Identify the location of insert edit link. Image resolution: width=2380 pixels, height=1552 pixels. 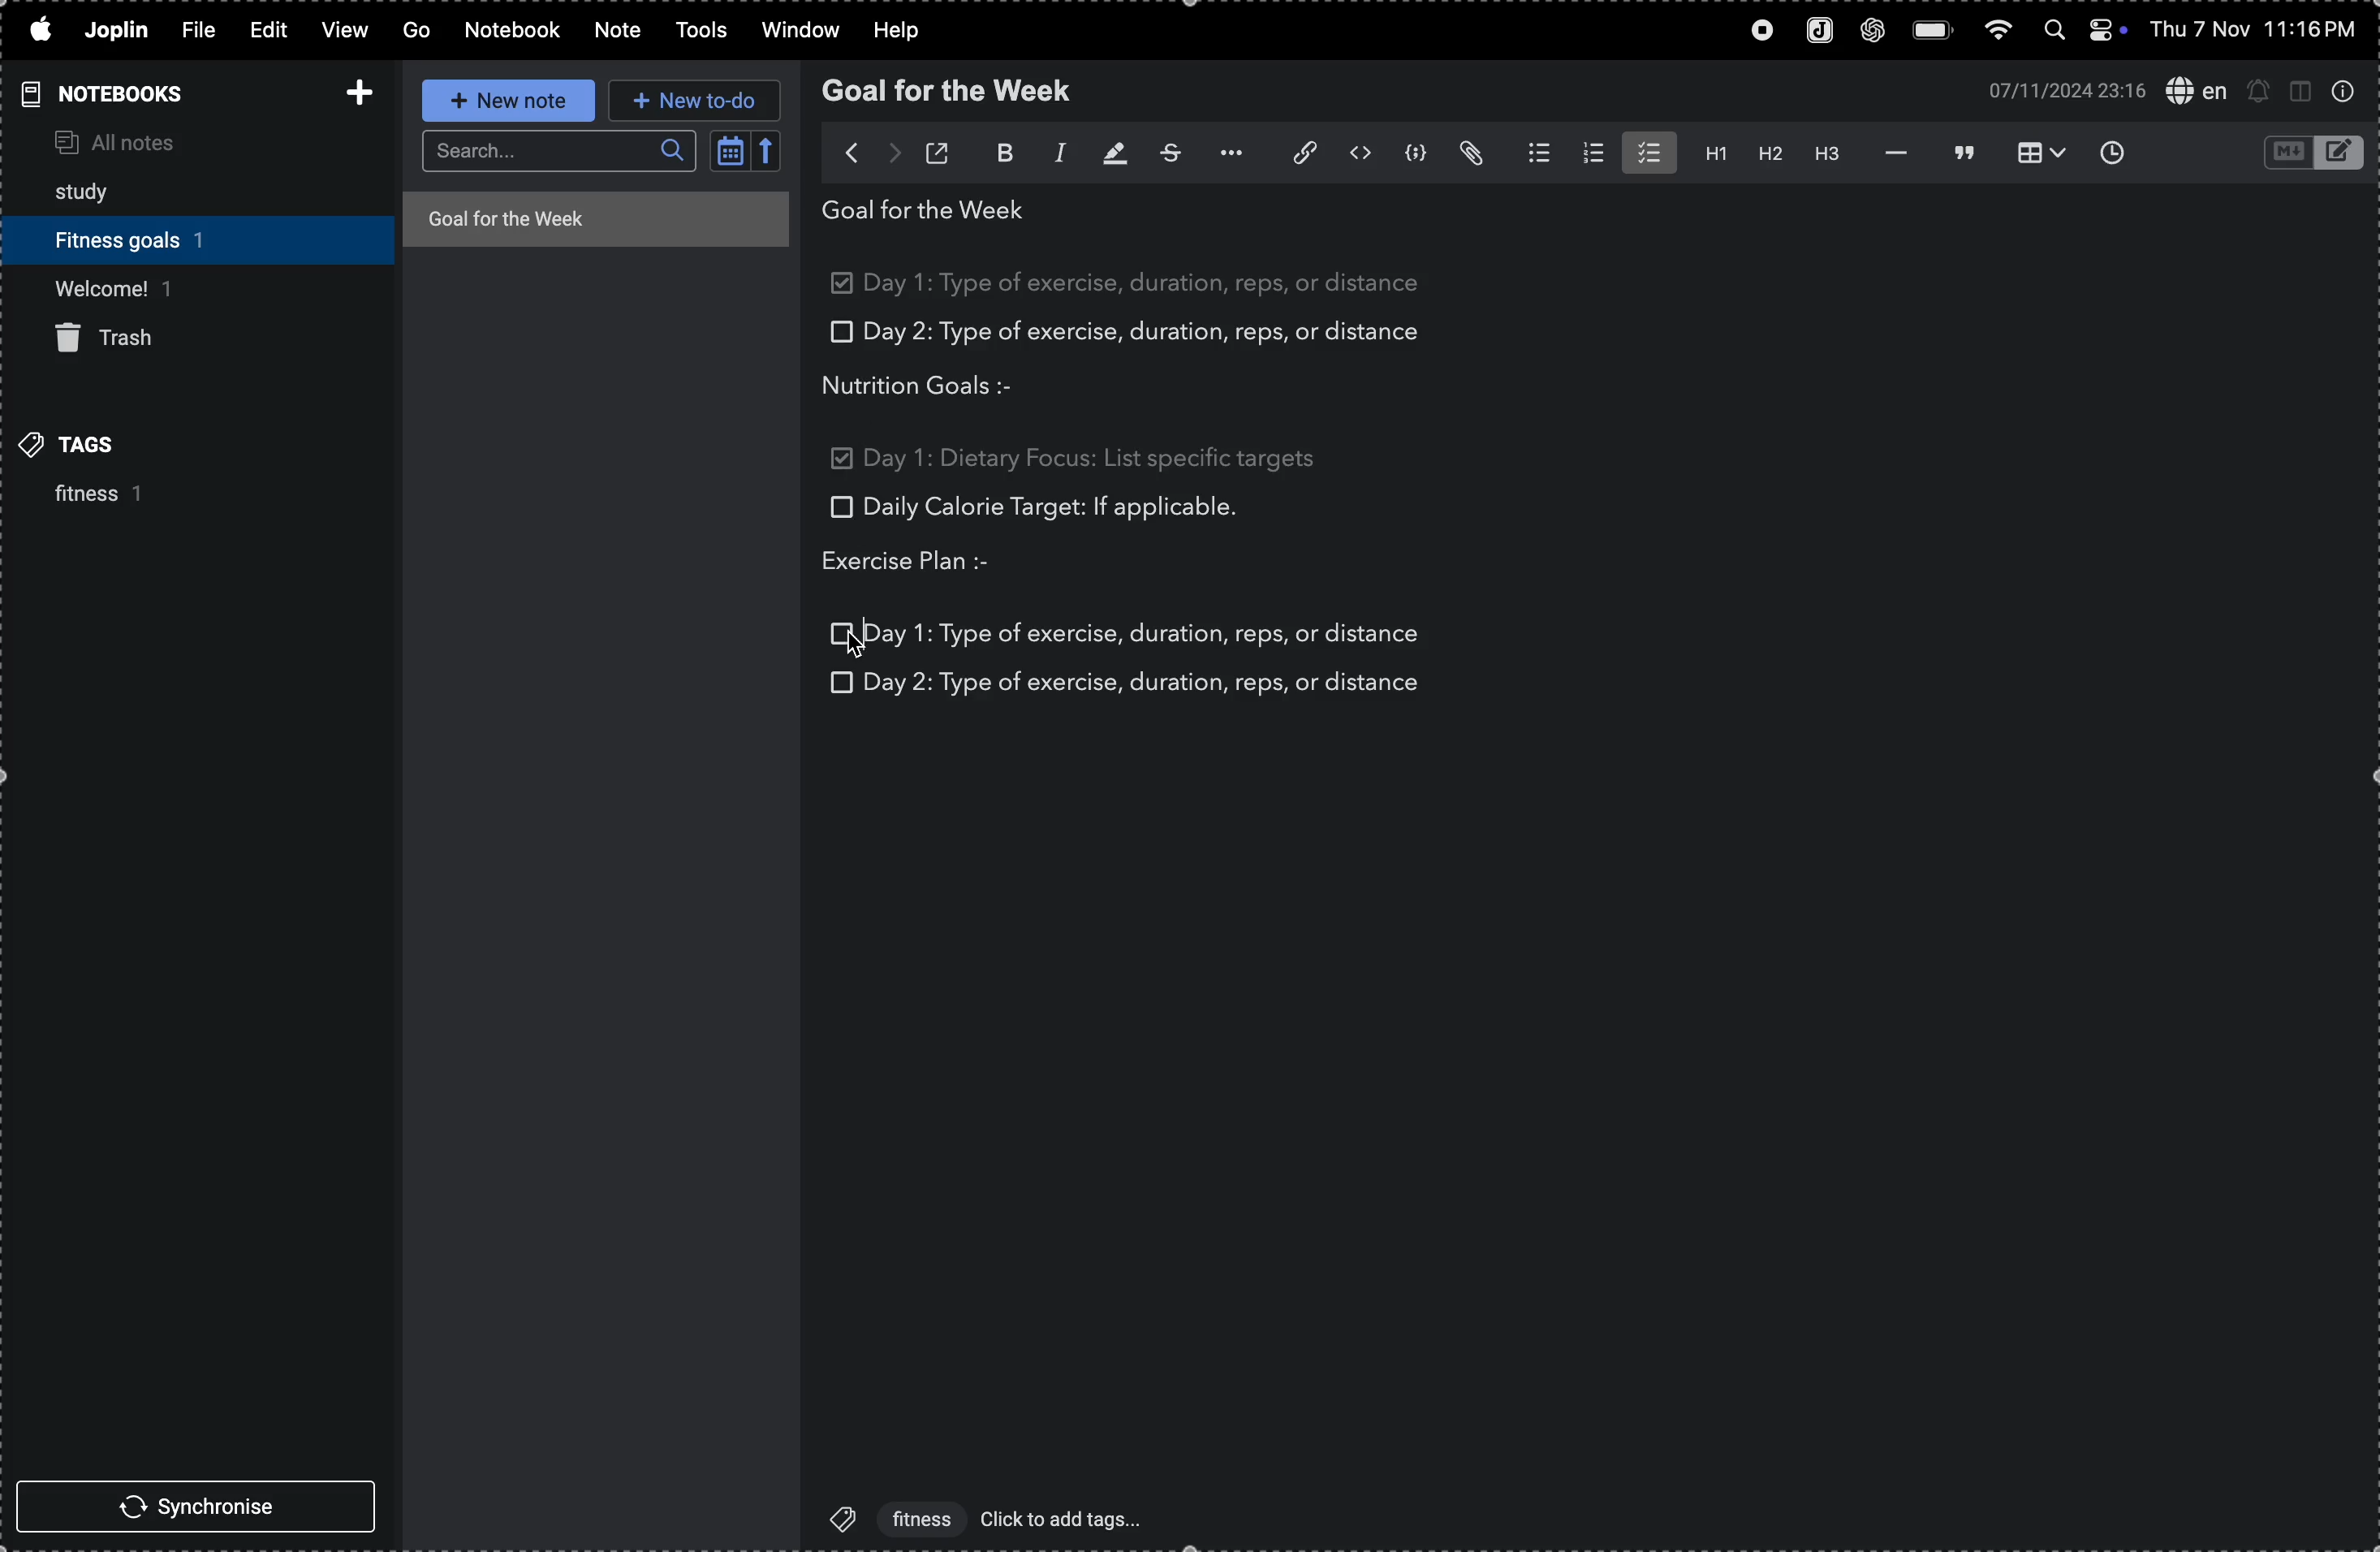
(1293, 152).